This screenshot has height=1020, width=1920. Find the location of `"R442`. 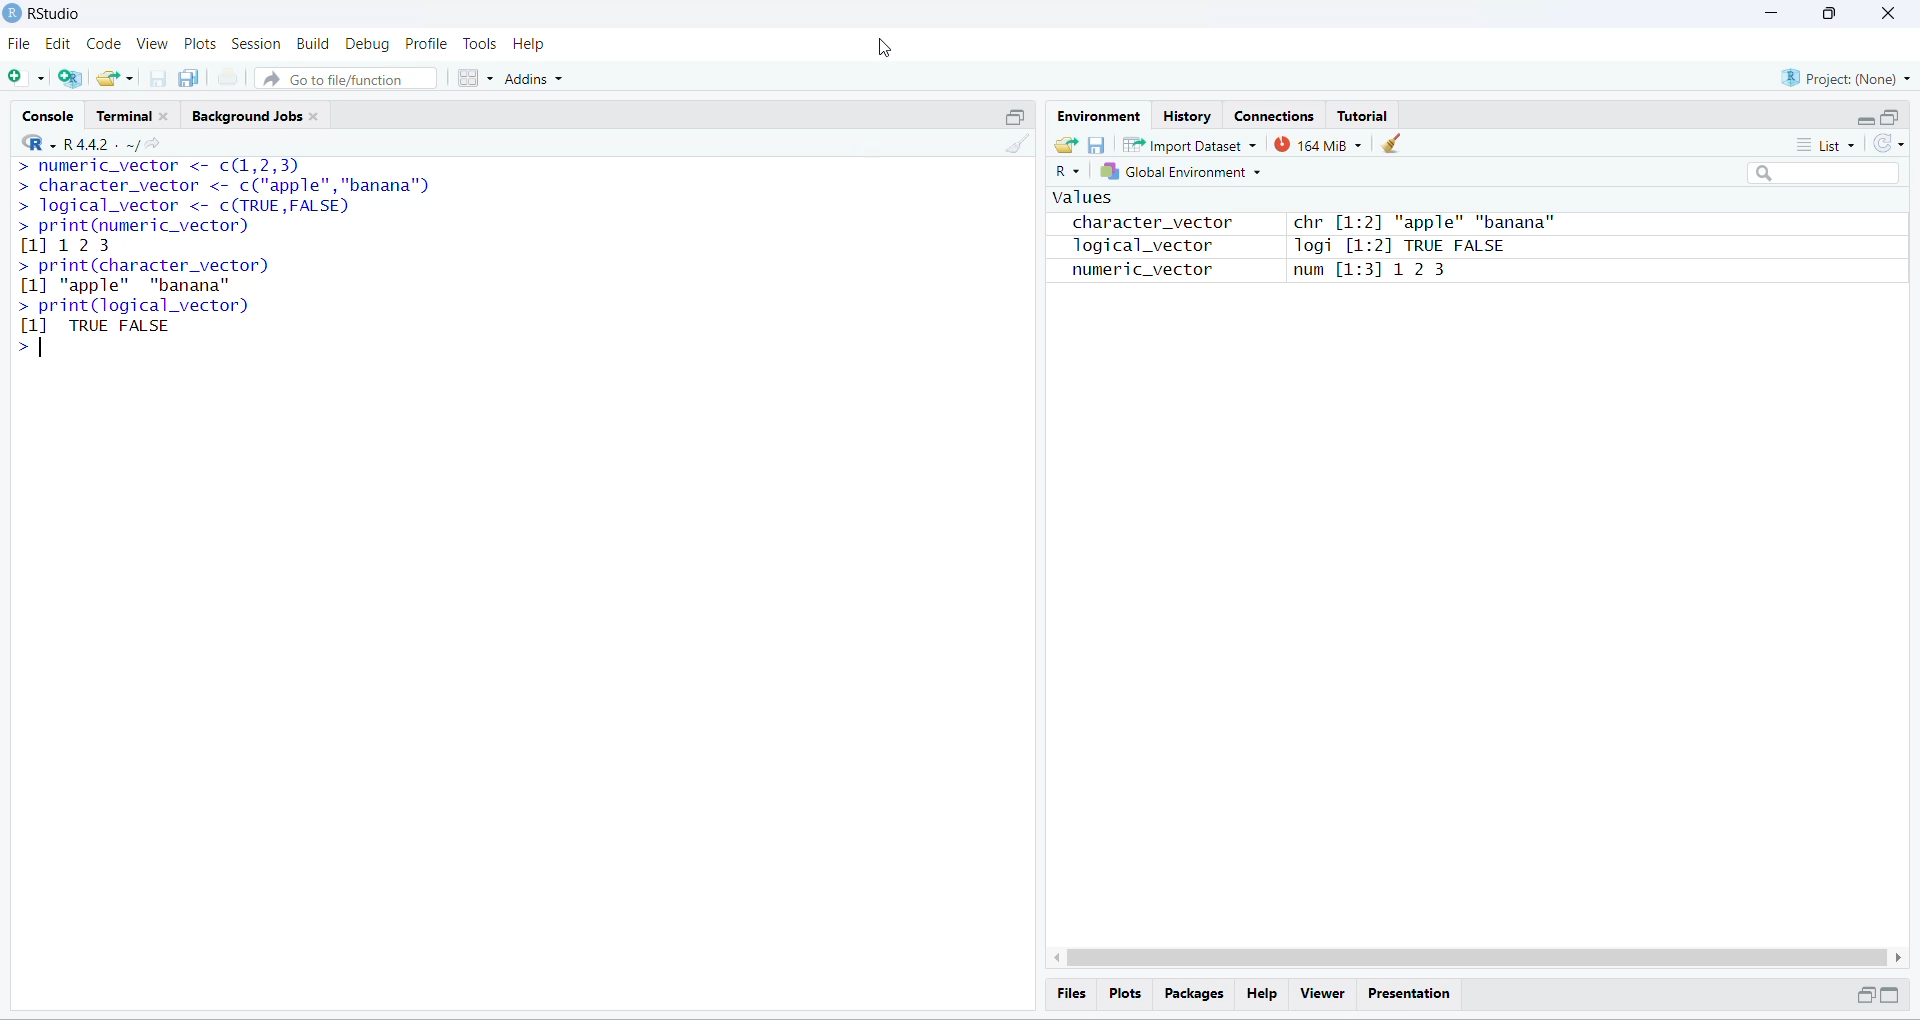

"R442 is located at coordinates (65, 143).